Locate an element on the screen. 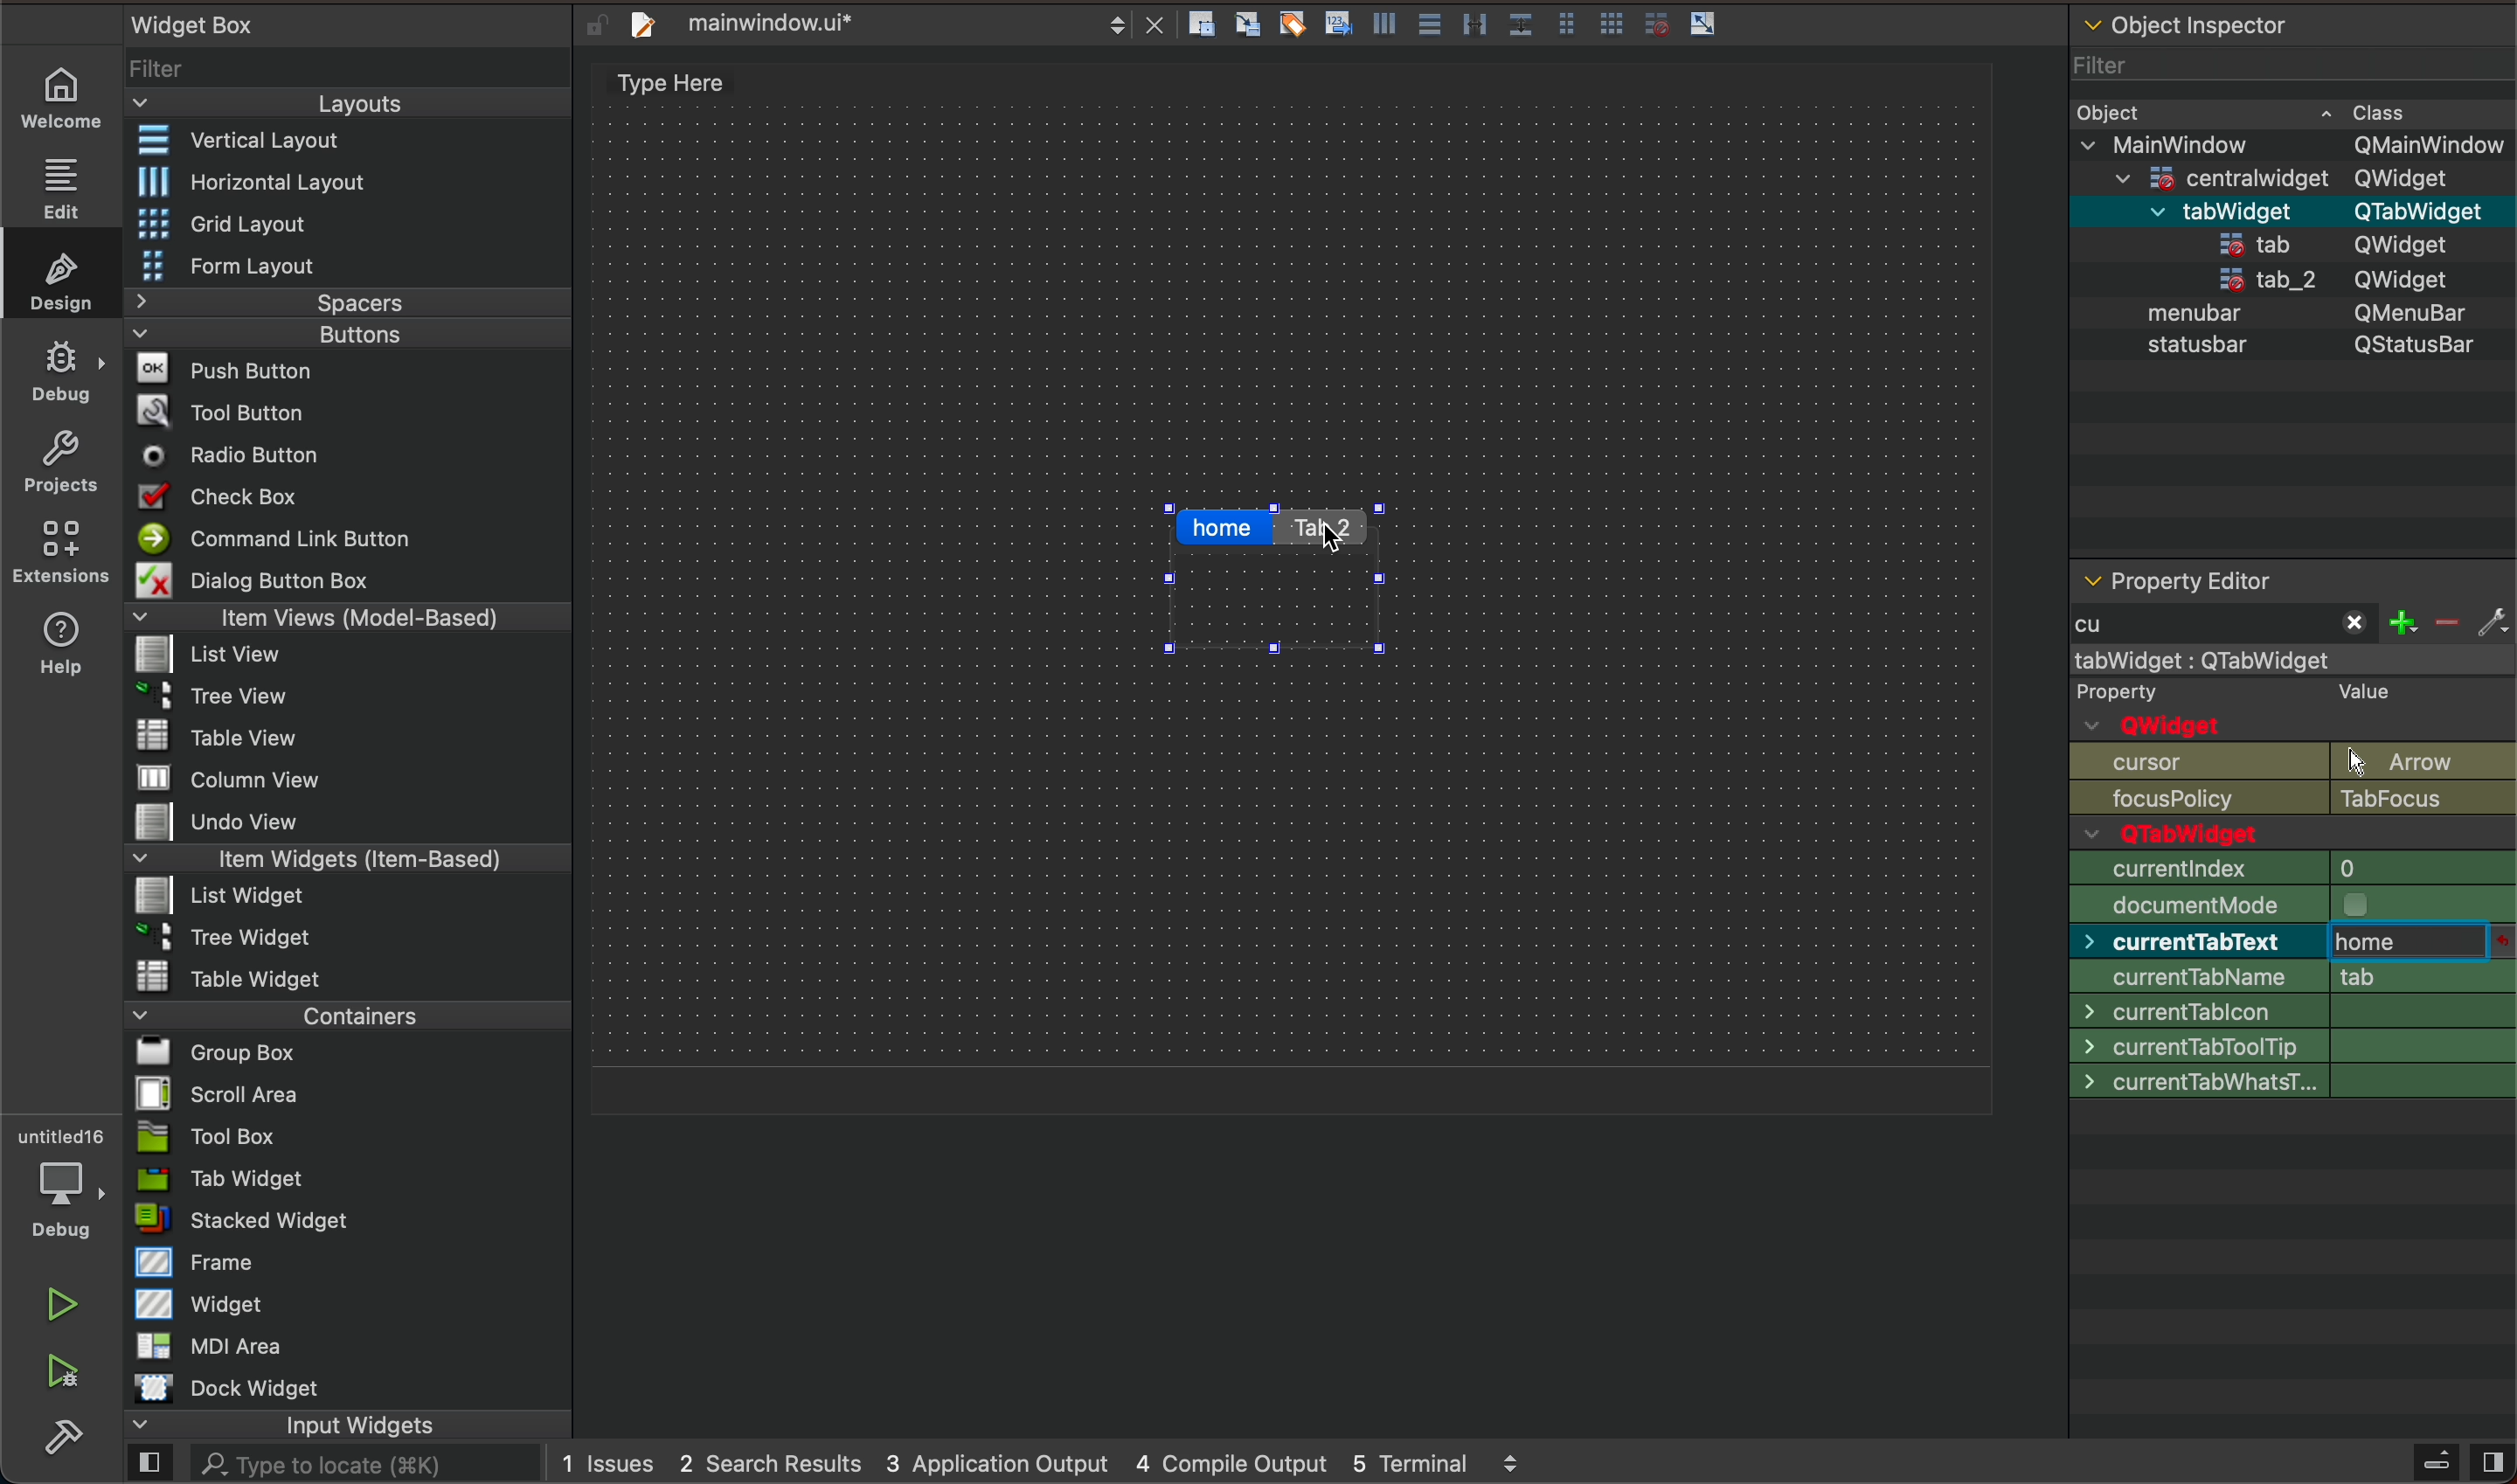 The width and height of the screenshot is (2517, 1484). build is located at coordinates (73, 1441).